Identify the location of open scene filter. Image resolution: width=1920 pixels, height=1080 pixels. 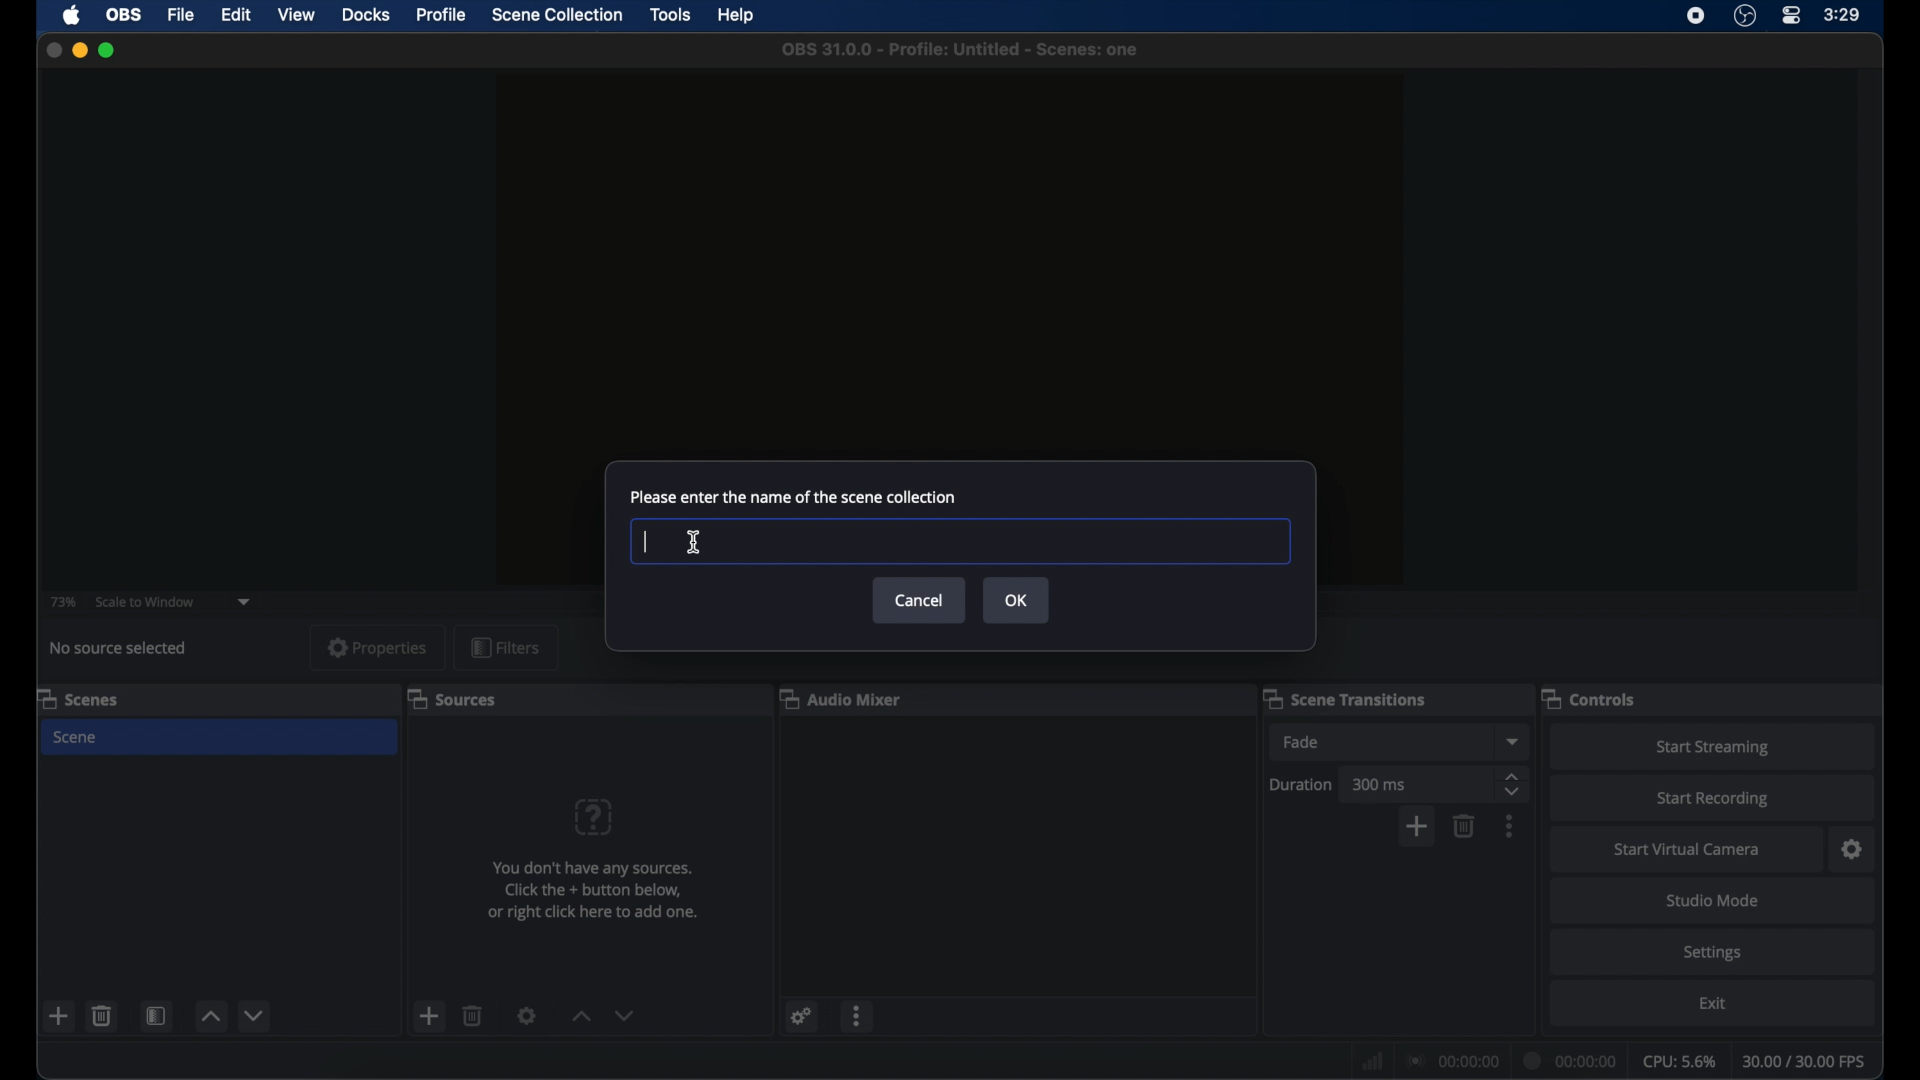
(154, 1016).